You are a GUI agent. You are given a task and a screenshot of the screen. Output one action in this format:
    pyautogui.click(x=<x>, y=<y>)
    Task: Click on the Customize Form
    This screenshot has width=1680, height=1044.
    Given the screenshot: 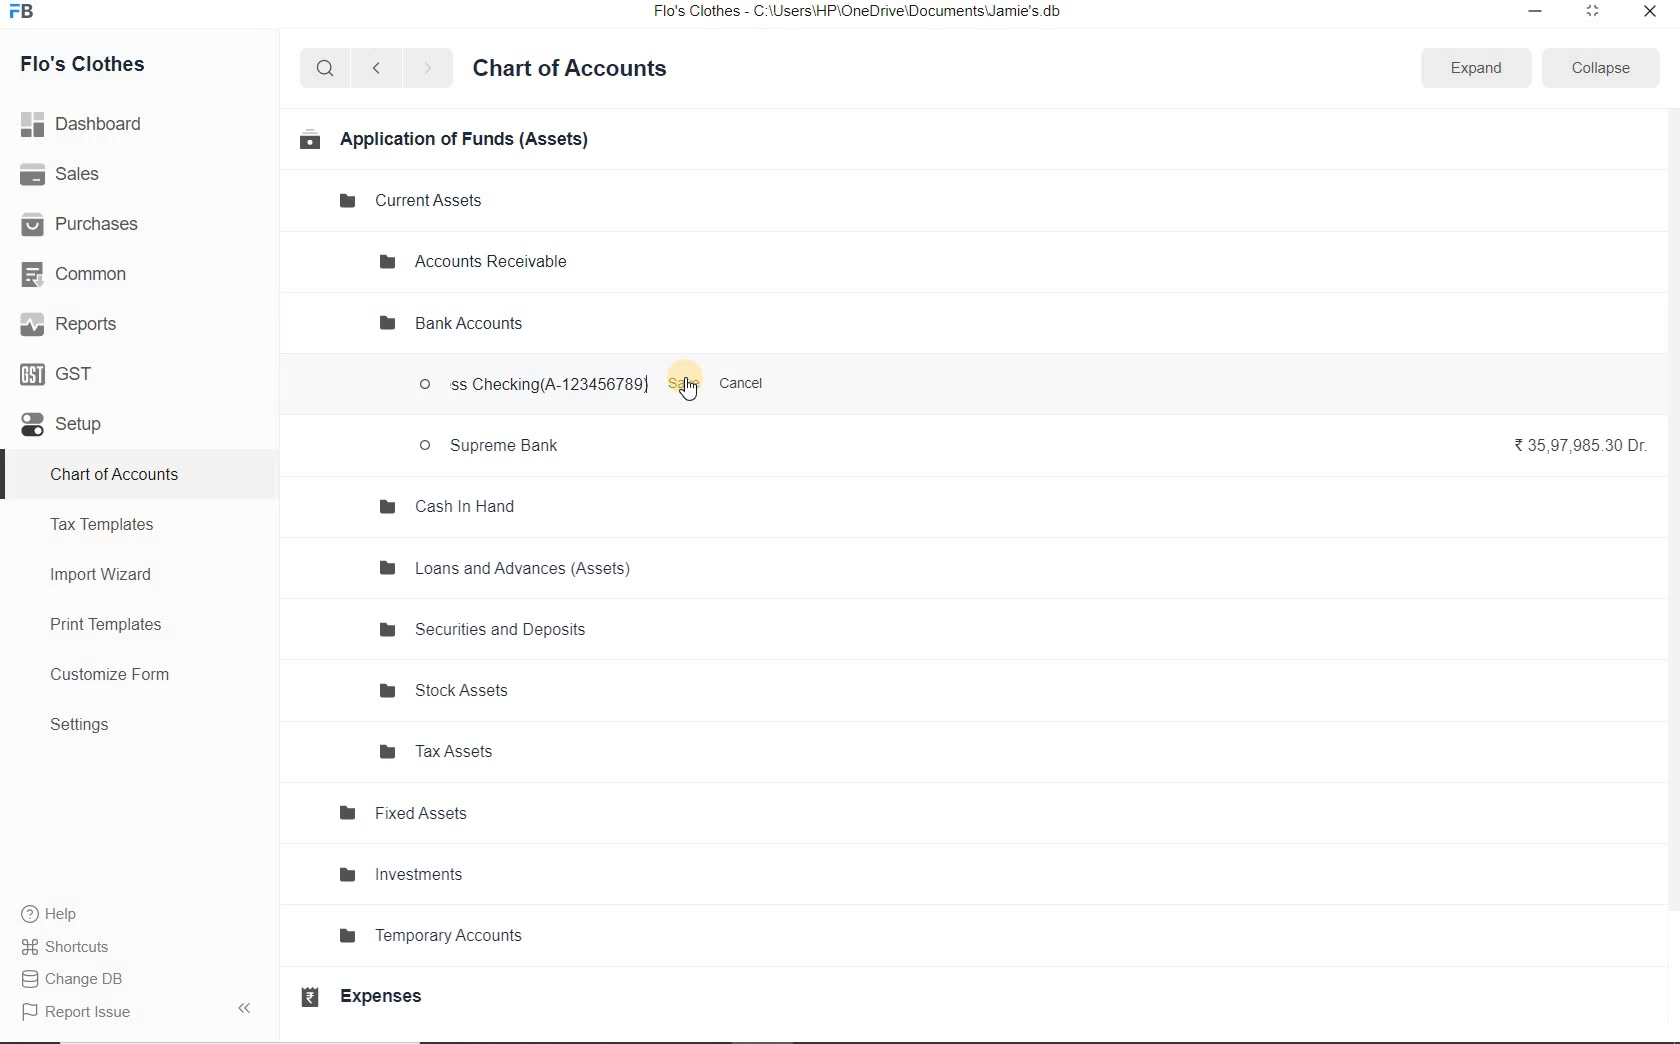 What is the action you would take?
    pyautogui.click(x=119, y=676)
    